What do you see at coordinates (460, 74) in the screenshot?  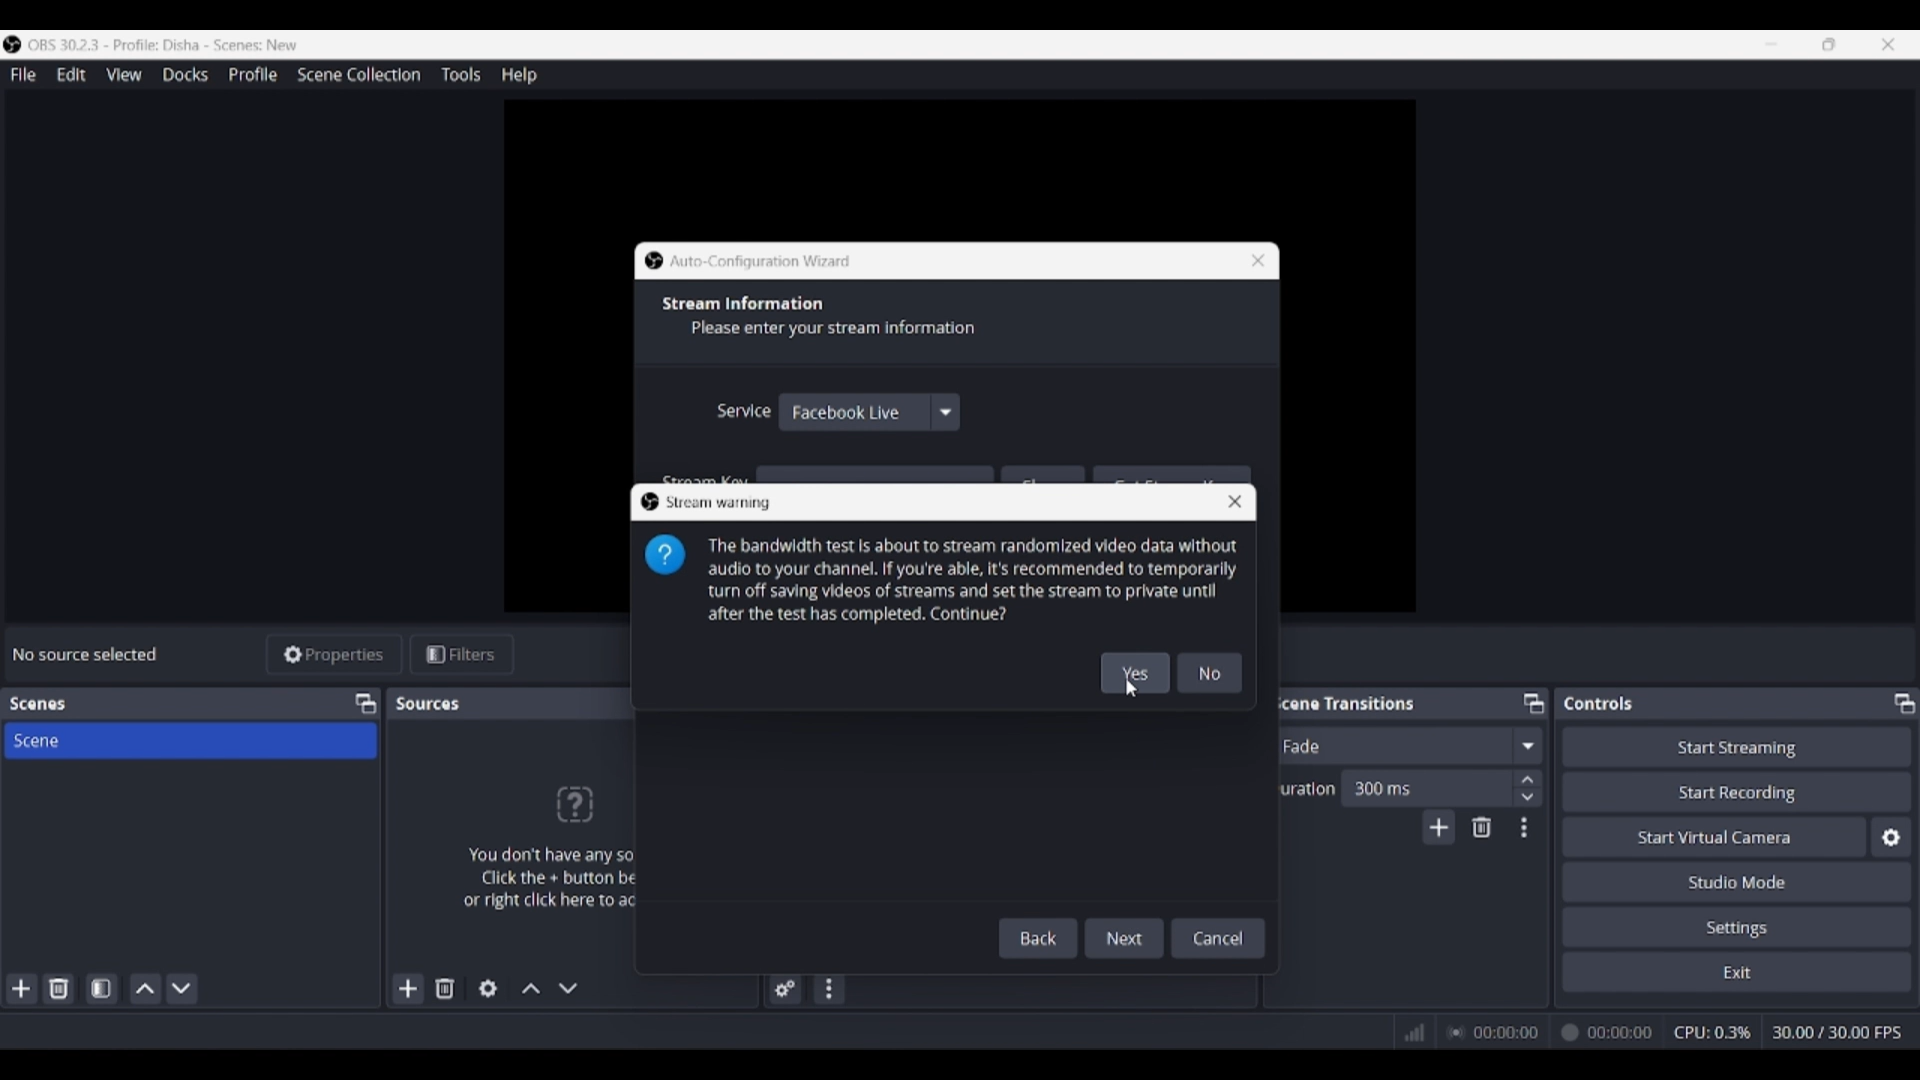 I see `Tools menu` at bounding box center [460, 74].